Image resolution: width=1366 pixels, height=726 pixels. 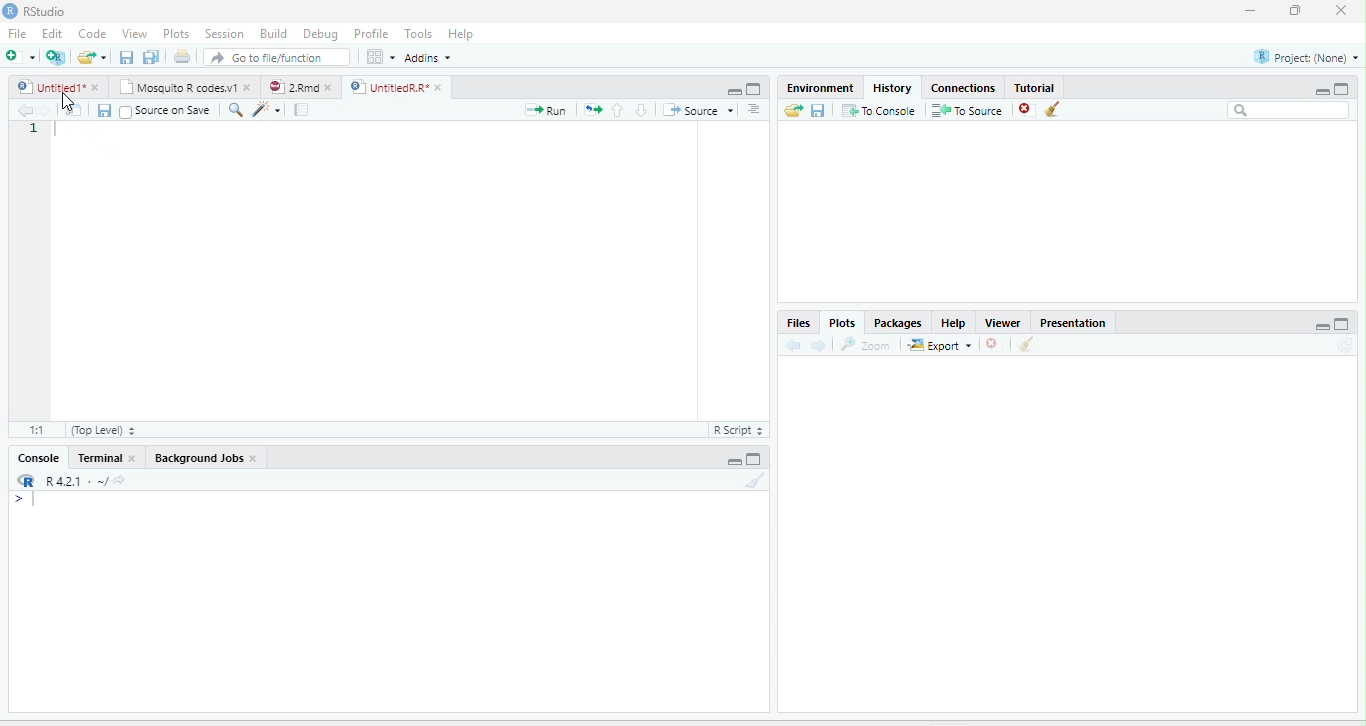 I want to click on Save history into a file, so click(x=818, y=110).